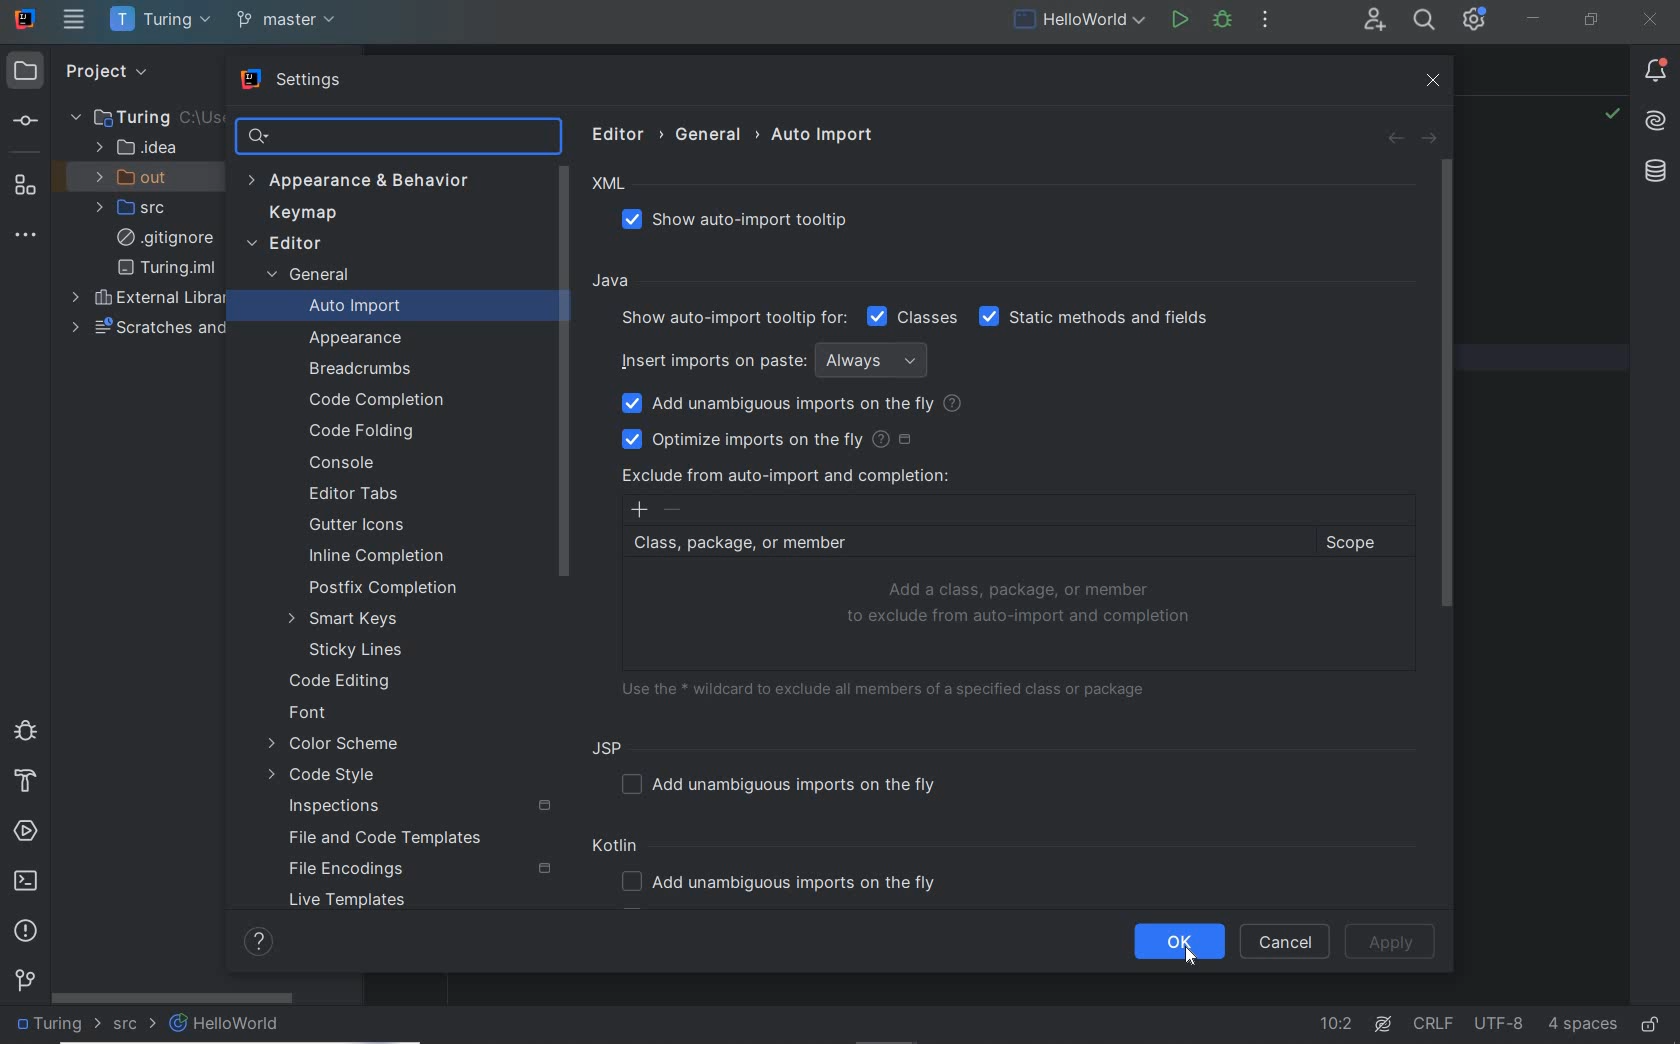  I want to click on external libraries, so click(152, 299).